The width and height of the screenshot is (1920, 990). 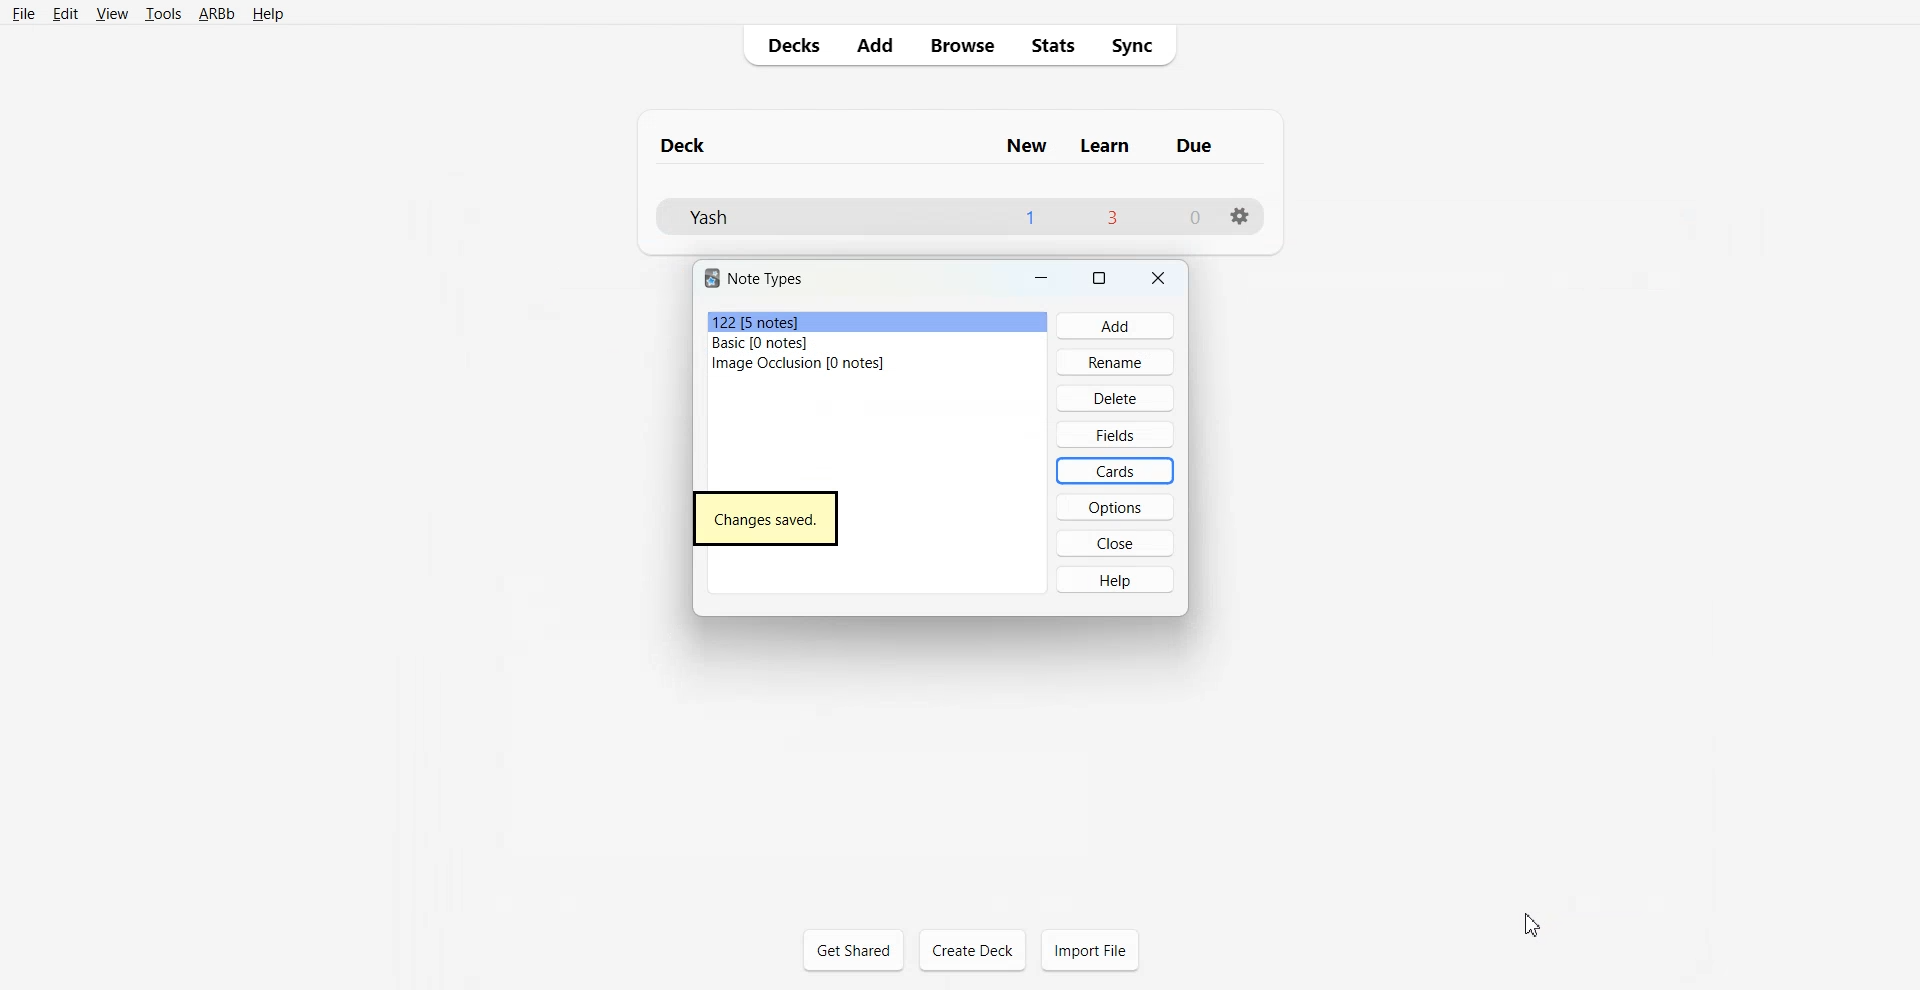 I want to click on Text 1, so click(x=949, y=144).